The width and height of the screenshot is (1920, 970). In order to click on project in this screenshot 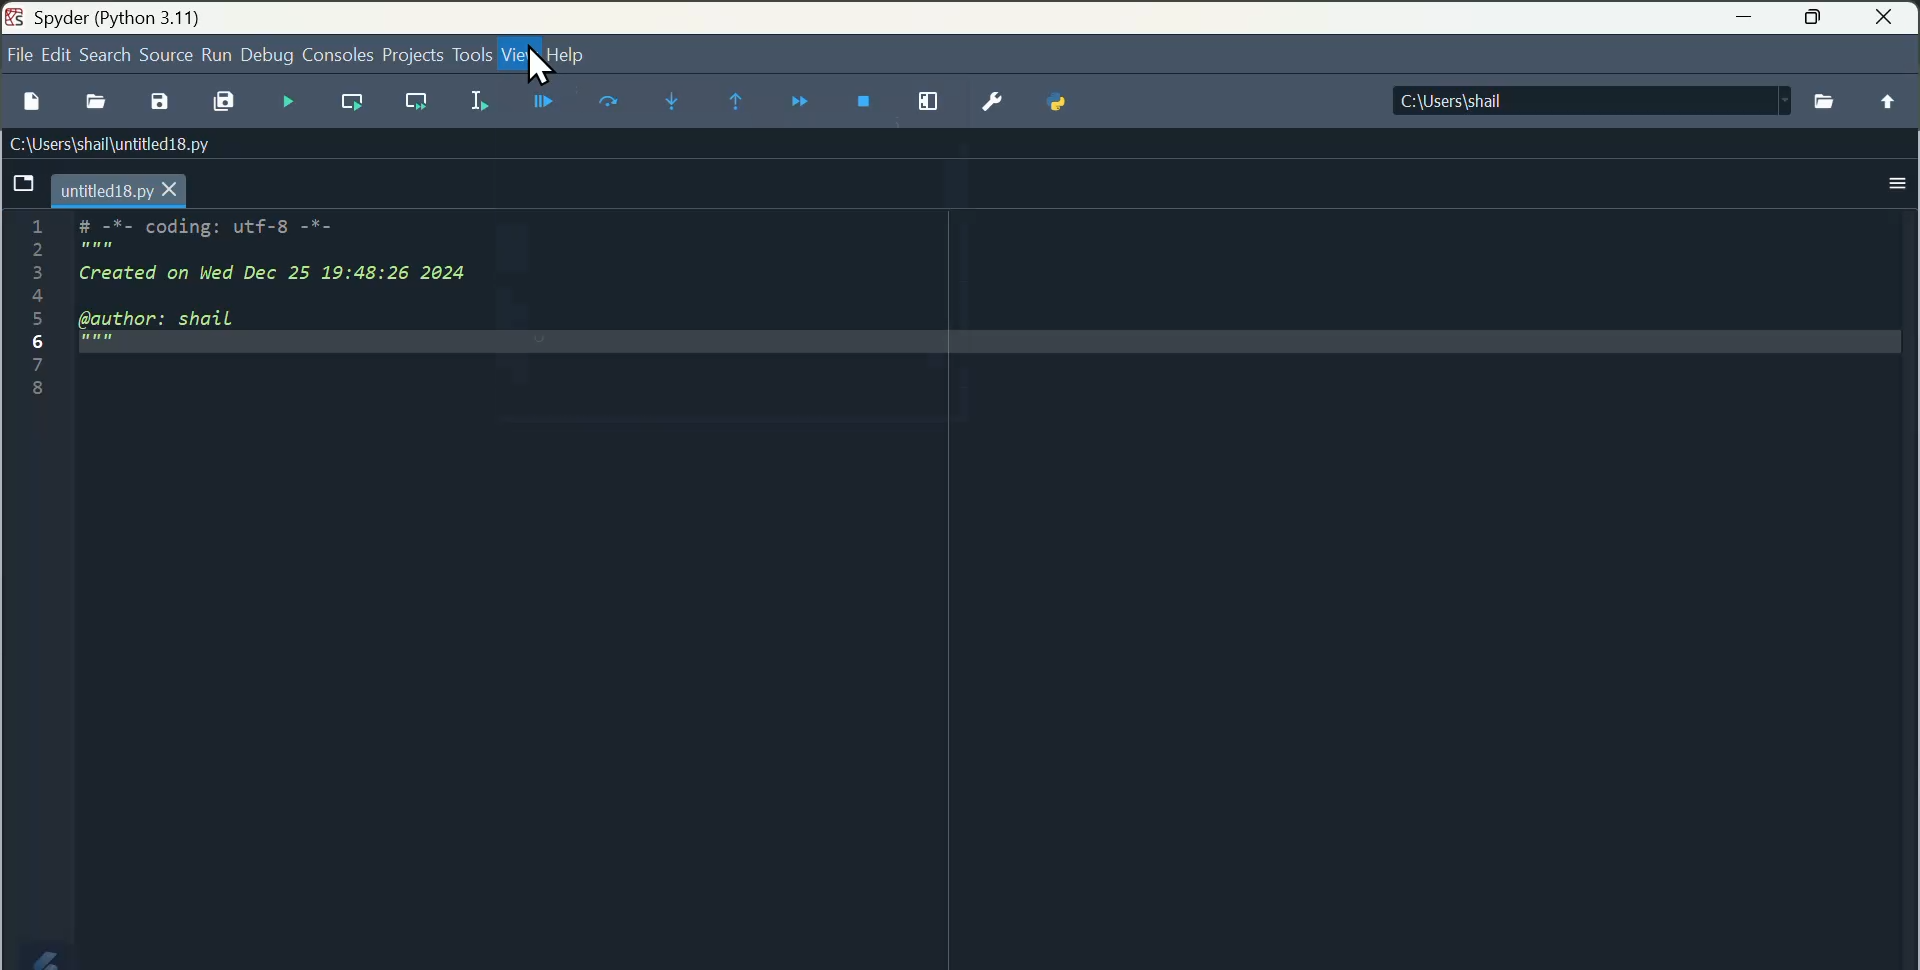, I will do `click(412, 53)`.